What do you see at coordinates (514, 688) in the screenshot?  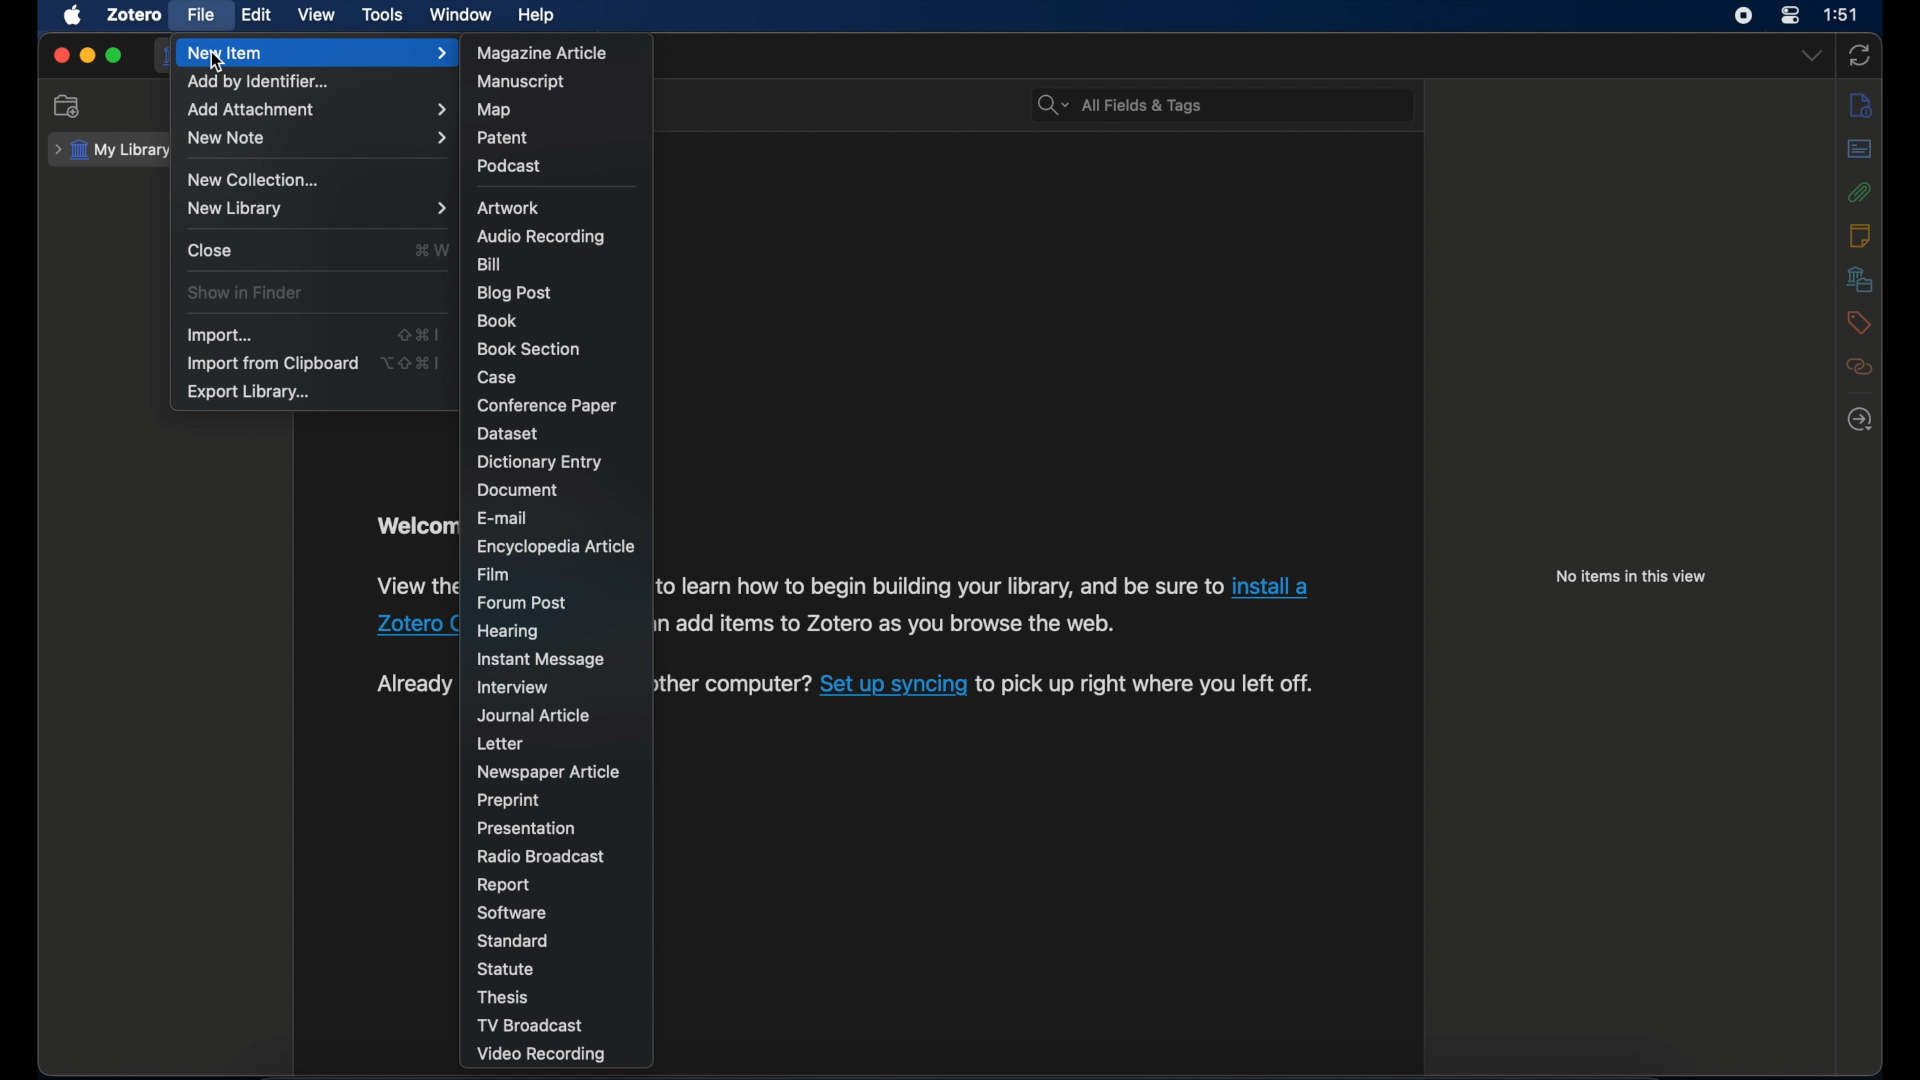 I see `interview` at bounding box center [514, 688].